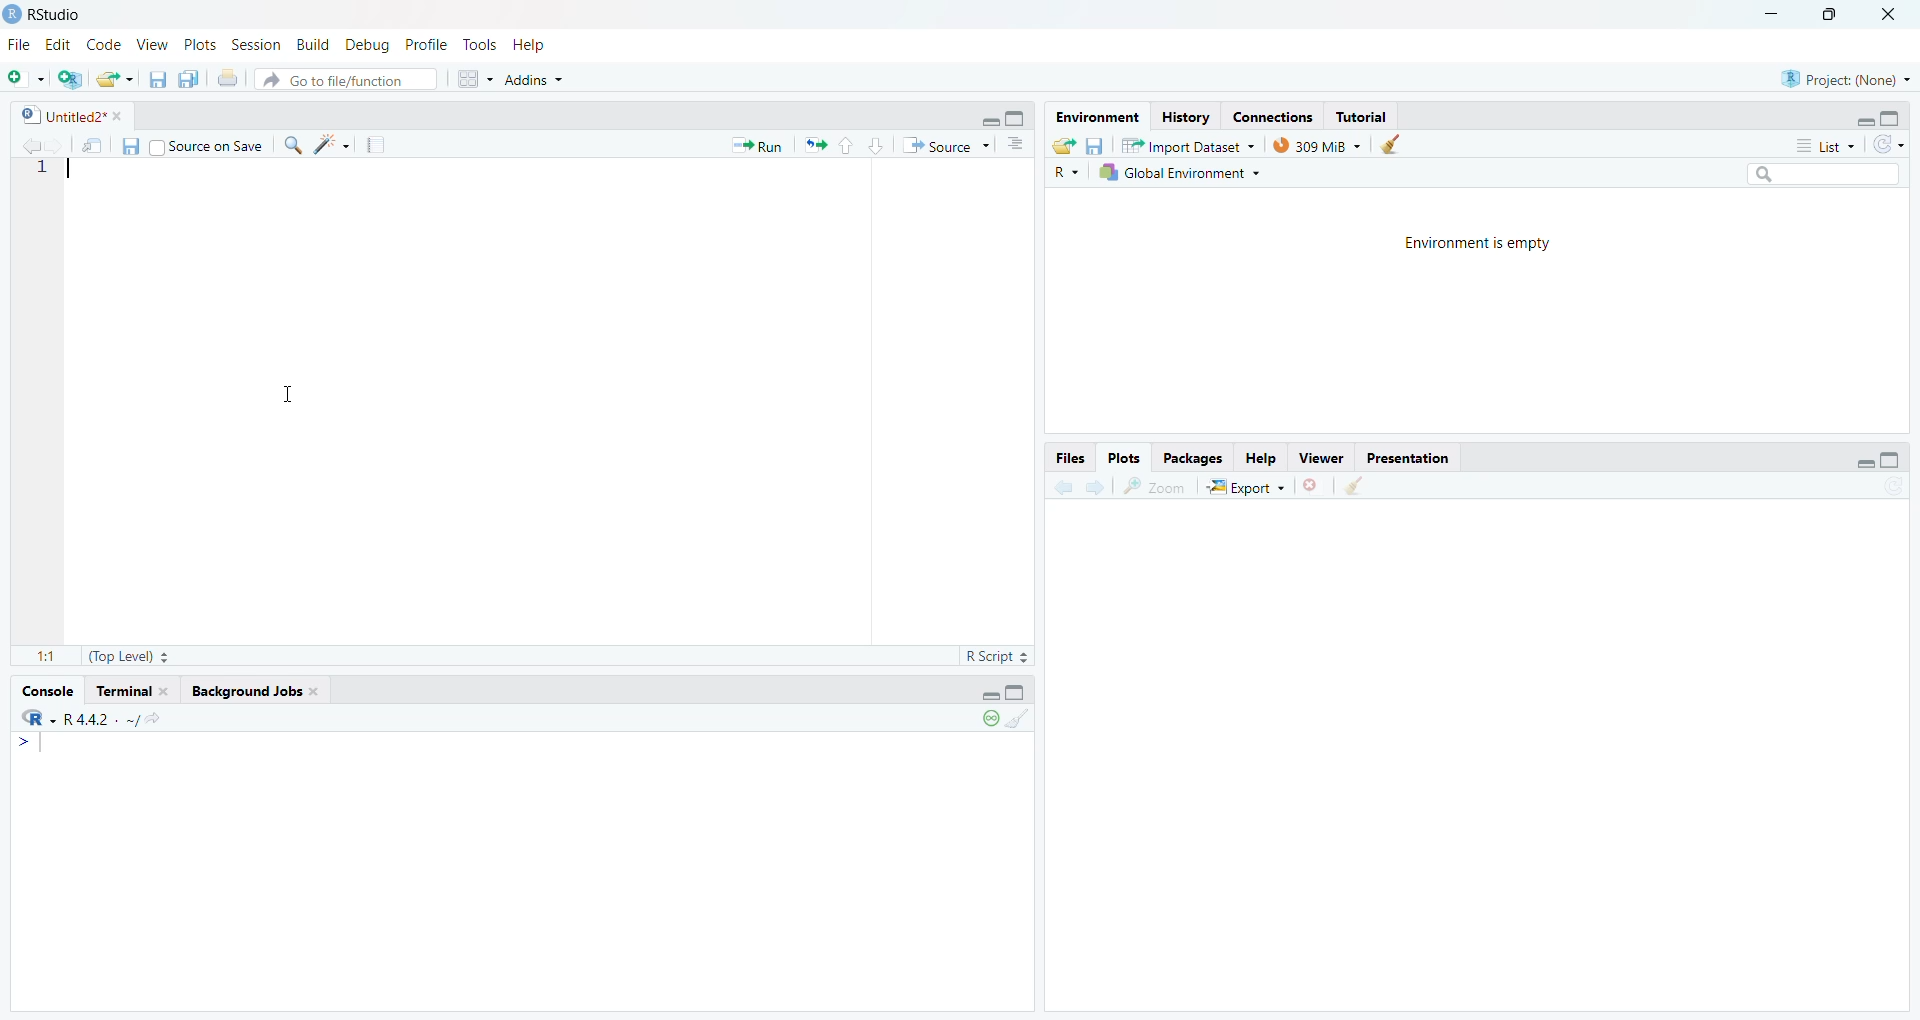  Describe the element at coordinates (335, 145) in the screenshot. I see `spark` at that location.